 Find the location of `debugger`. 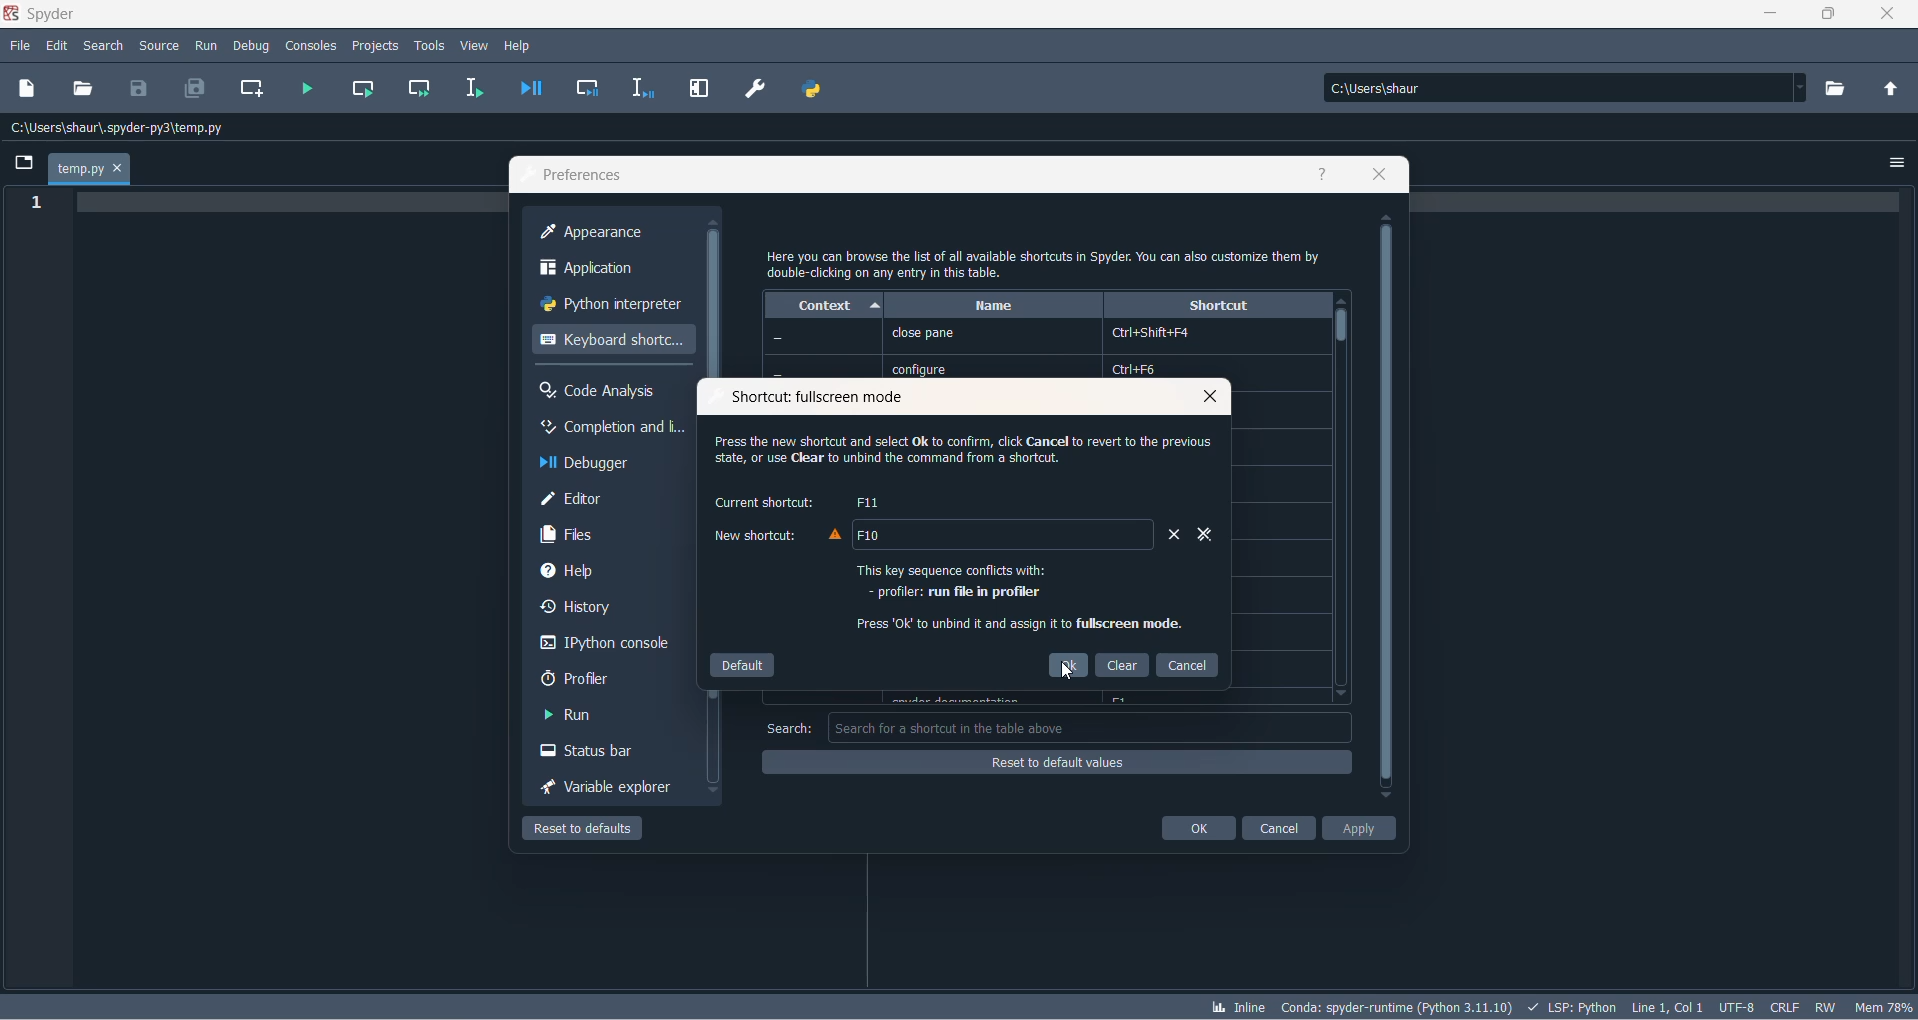

debugger is located at coordinates (613, 464).